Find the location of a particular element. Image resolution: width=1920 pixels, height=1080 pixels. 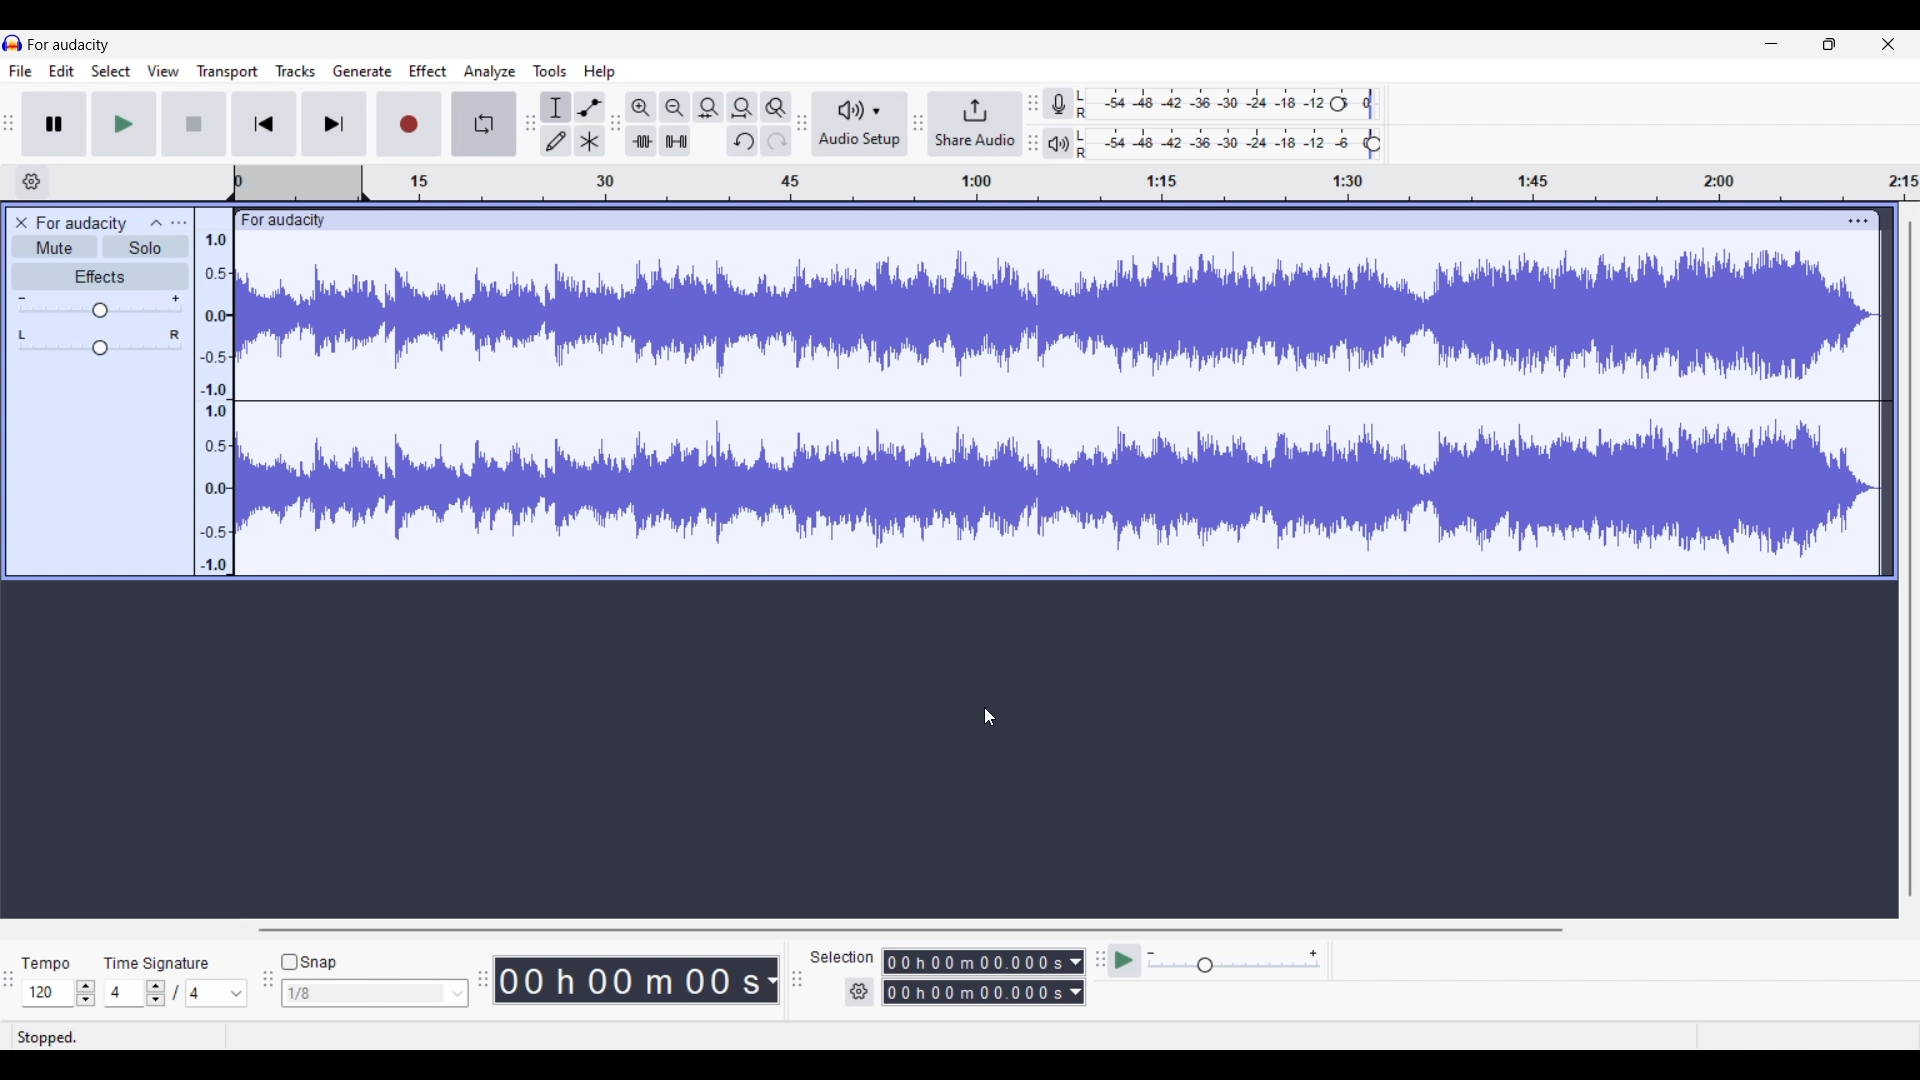

Status of recording is located at coordinates (94, 1037).